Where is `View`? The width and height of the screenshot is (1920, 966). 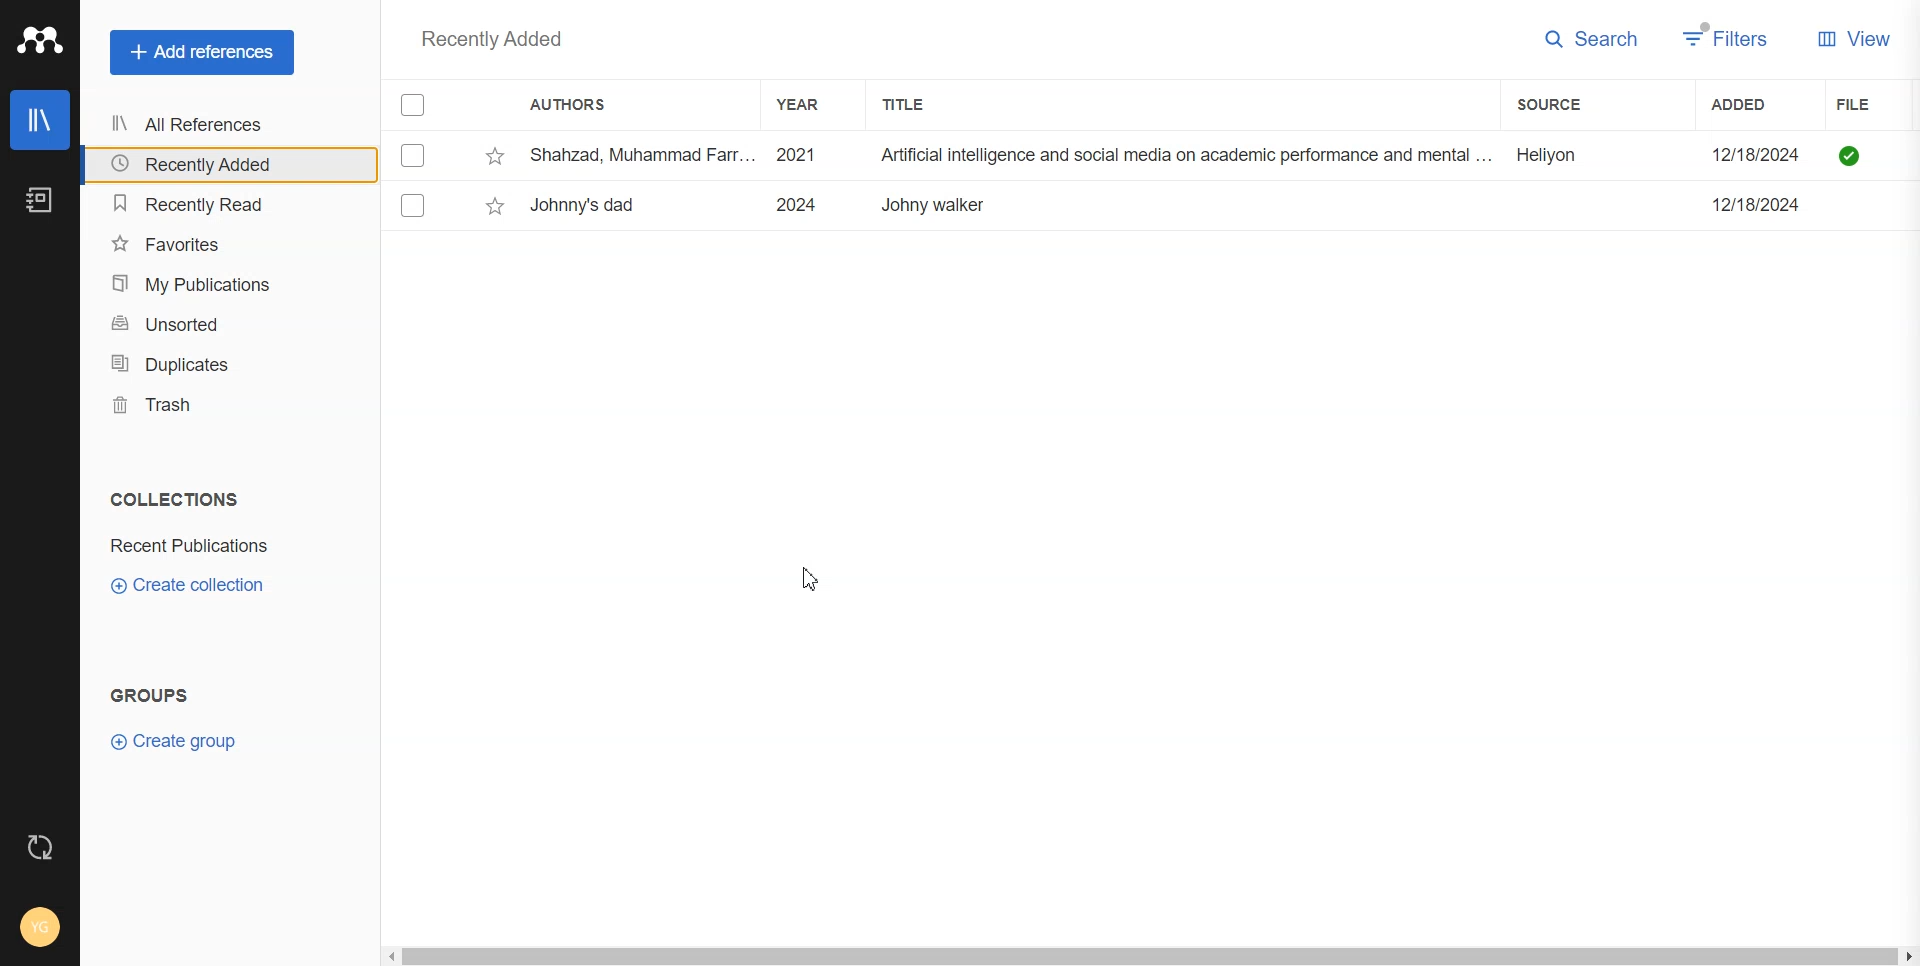
View is located at coordinates (1854, 37).